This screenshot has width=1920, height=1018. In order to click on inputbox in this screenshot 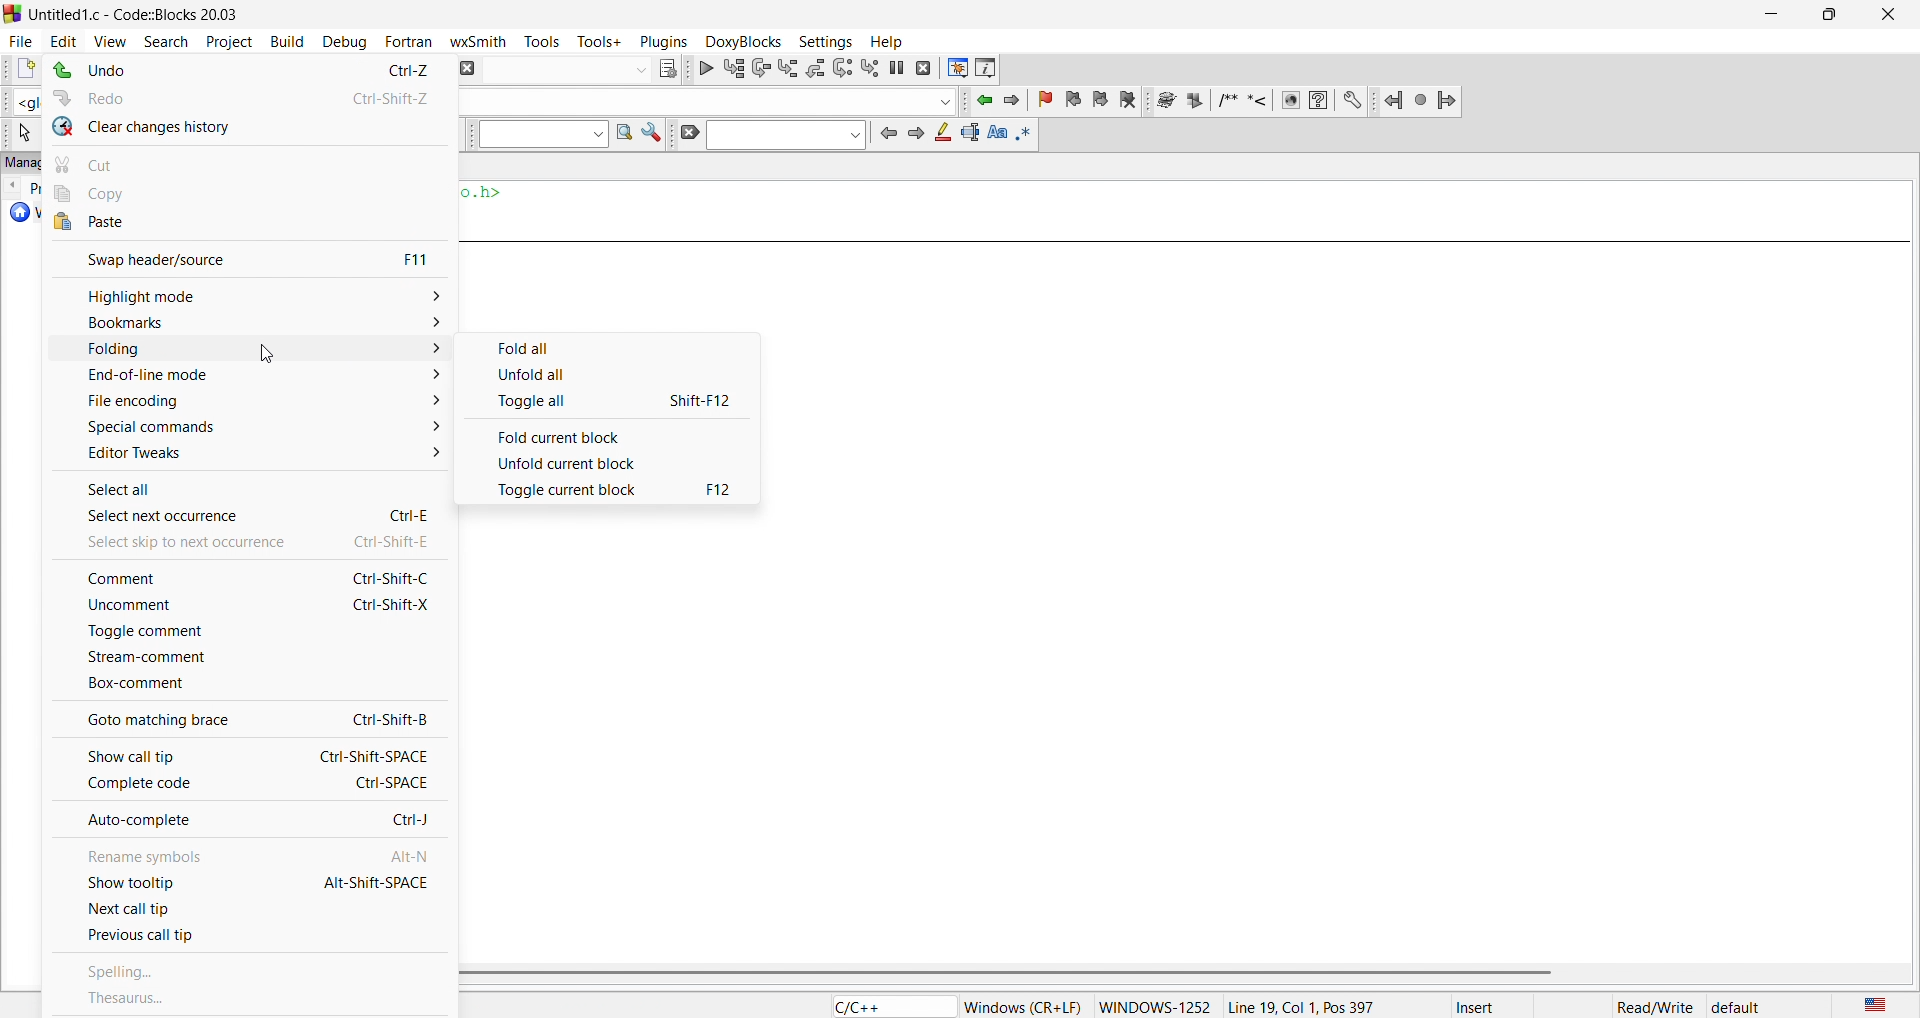, I will do `click(785, 135)`.